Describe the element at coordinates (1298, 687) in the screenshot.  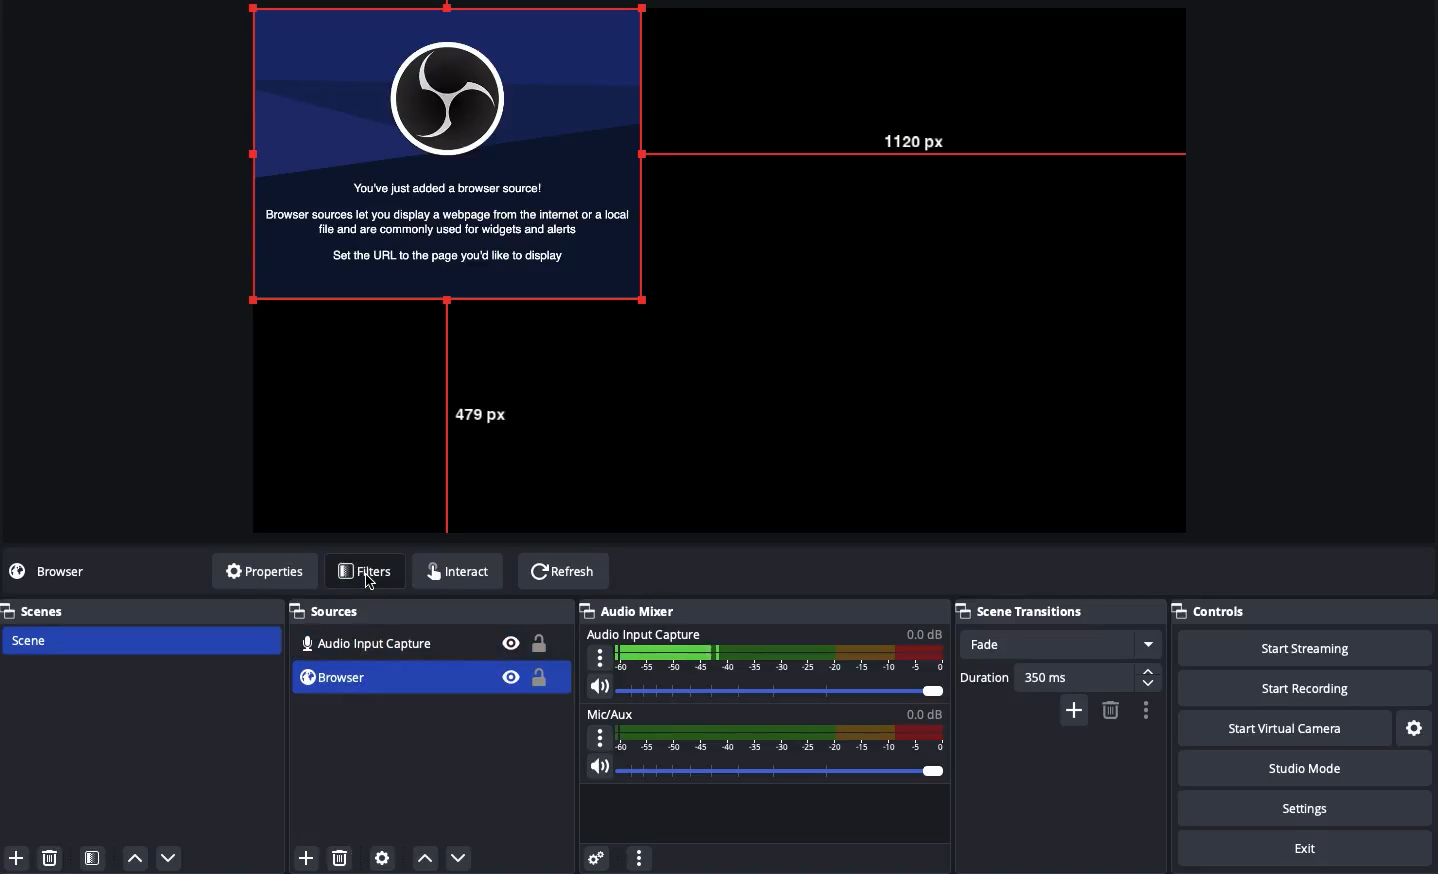
I see `Start recording` at that location.